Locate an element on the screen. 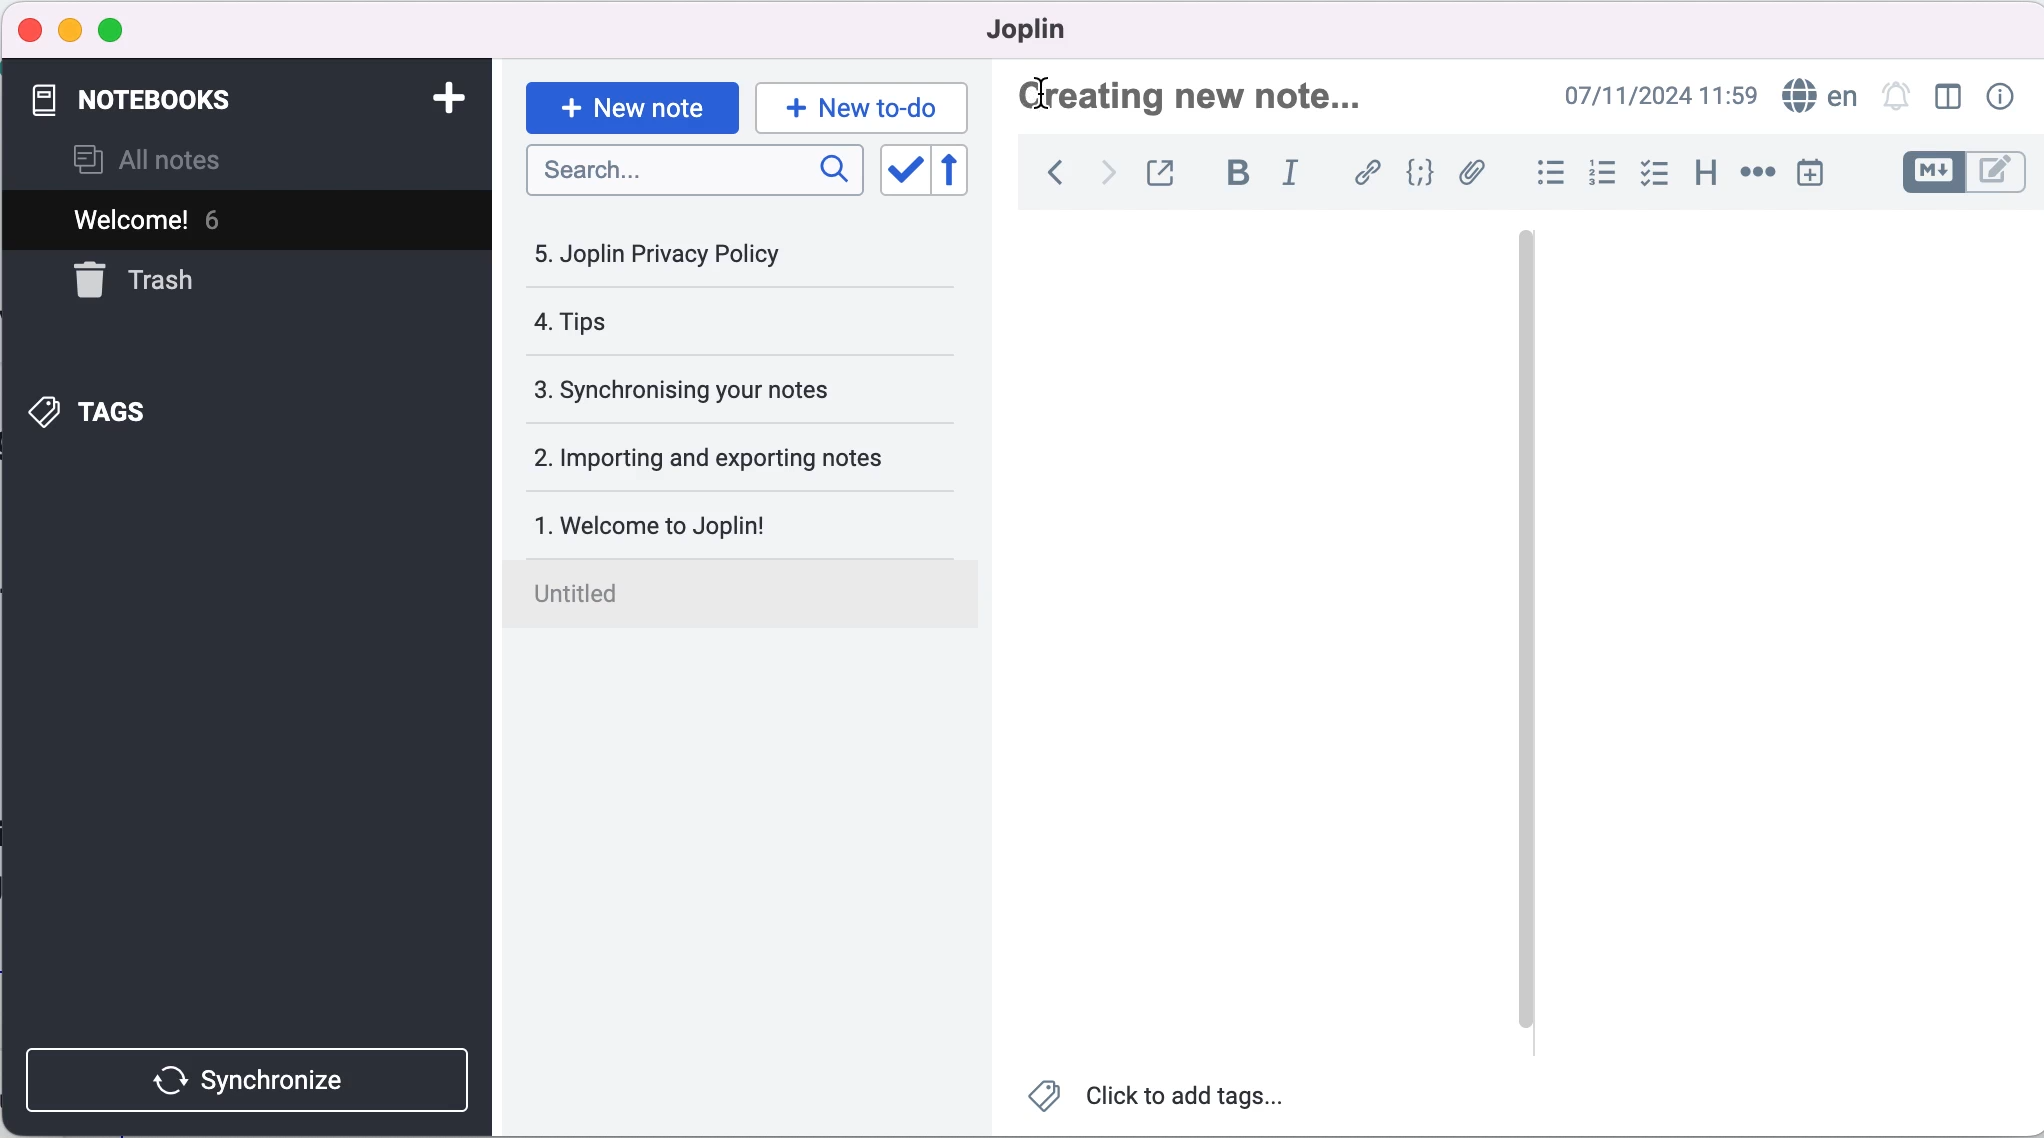 This screenshot has height=1138, width=2044. cursor is located at coordinates (1051, 93).